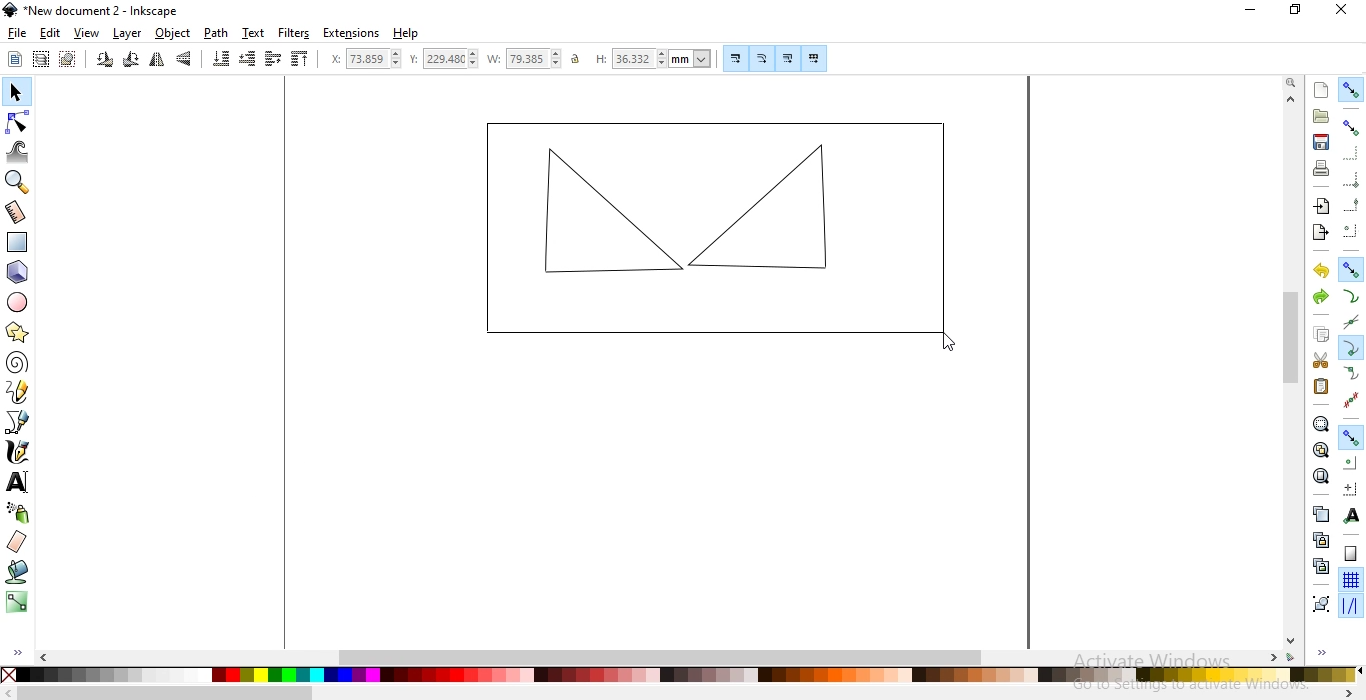  What do you see at coordinates (21, 241) in the screenshot?
I see `create rectangle and squares` at bounding box center [21, 241].